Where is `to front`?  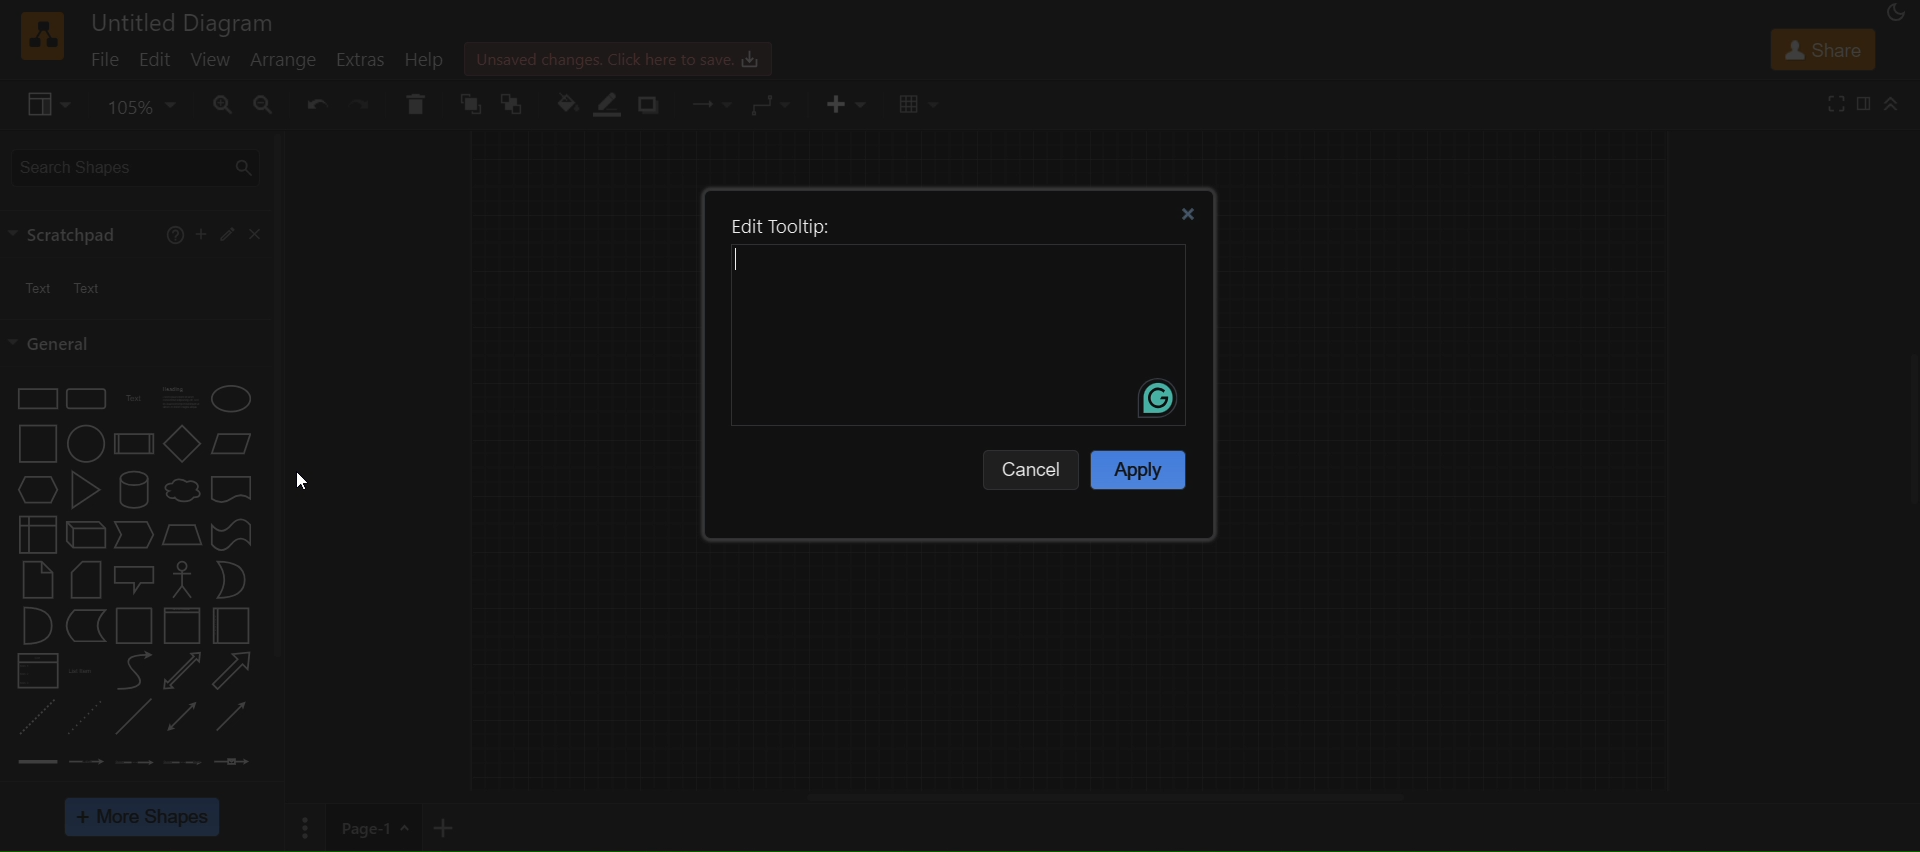
to front is located at coordinates (469, 103).